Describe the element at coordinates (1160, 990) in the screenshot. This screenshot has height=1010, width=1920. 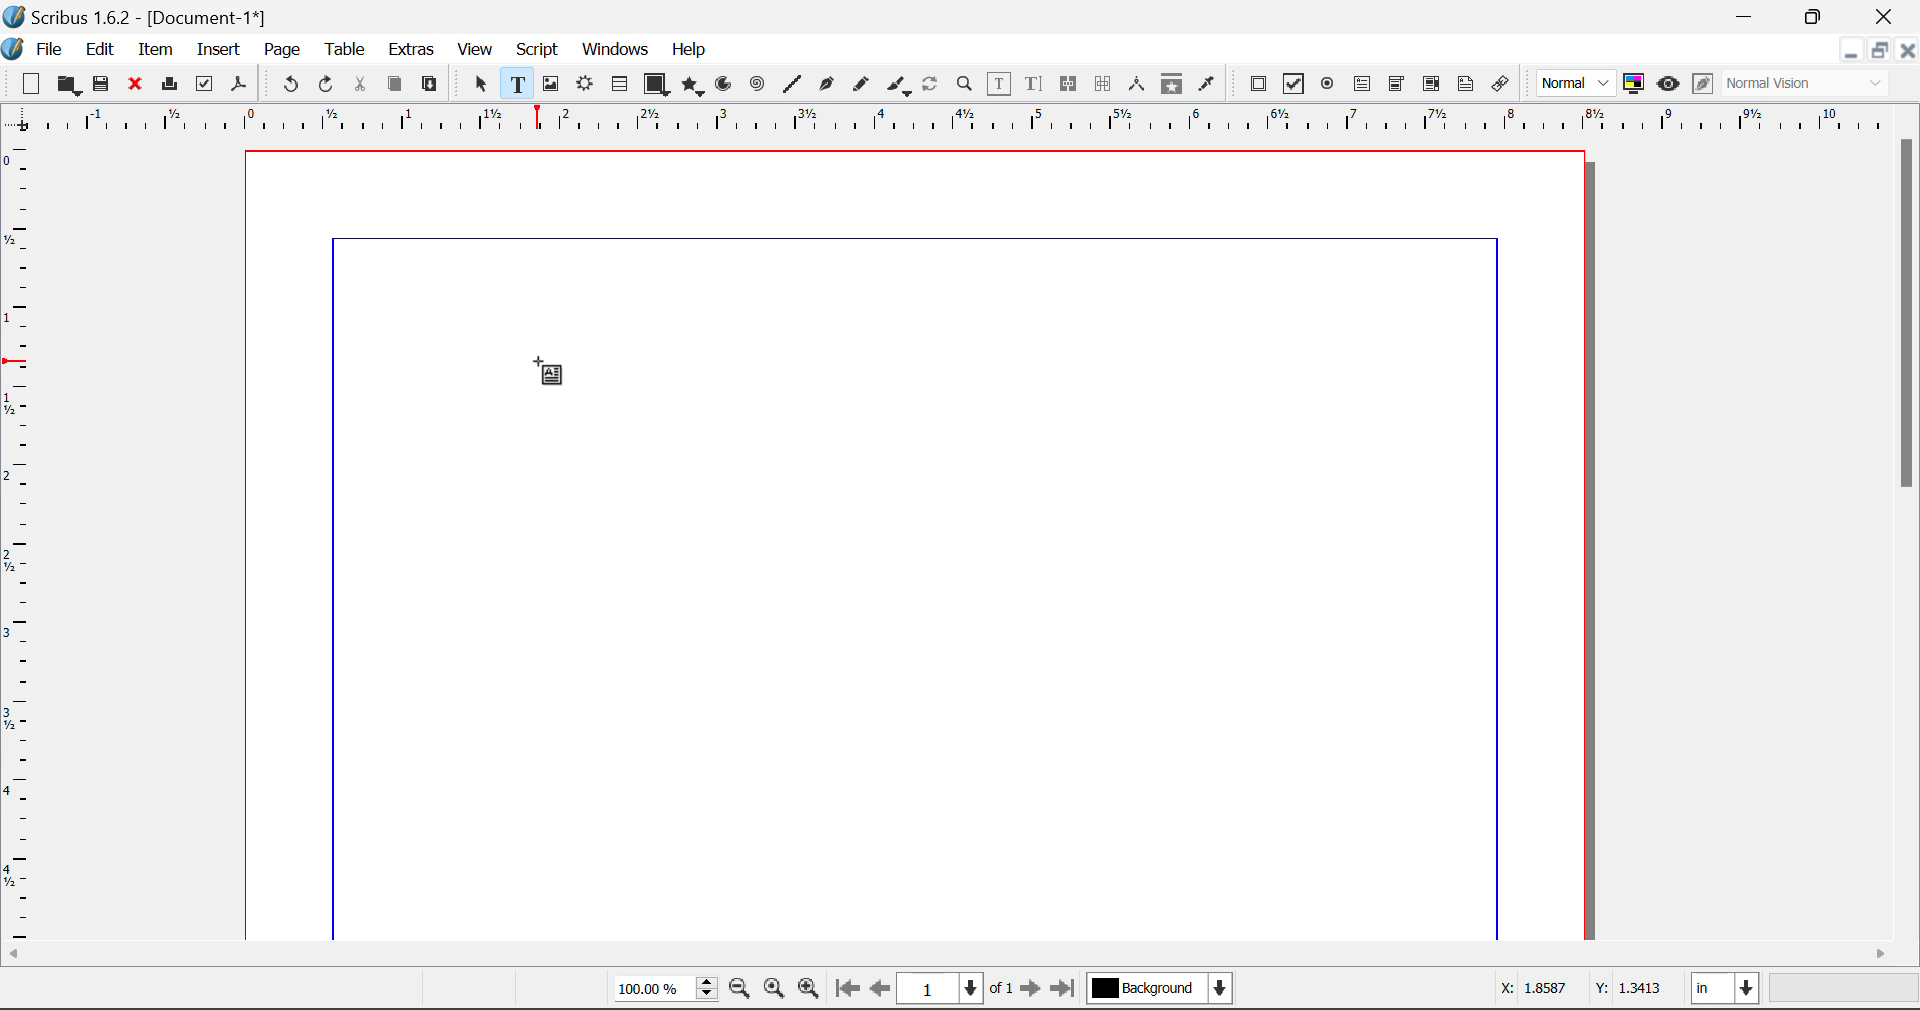
I see `Background` at that location.